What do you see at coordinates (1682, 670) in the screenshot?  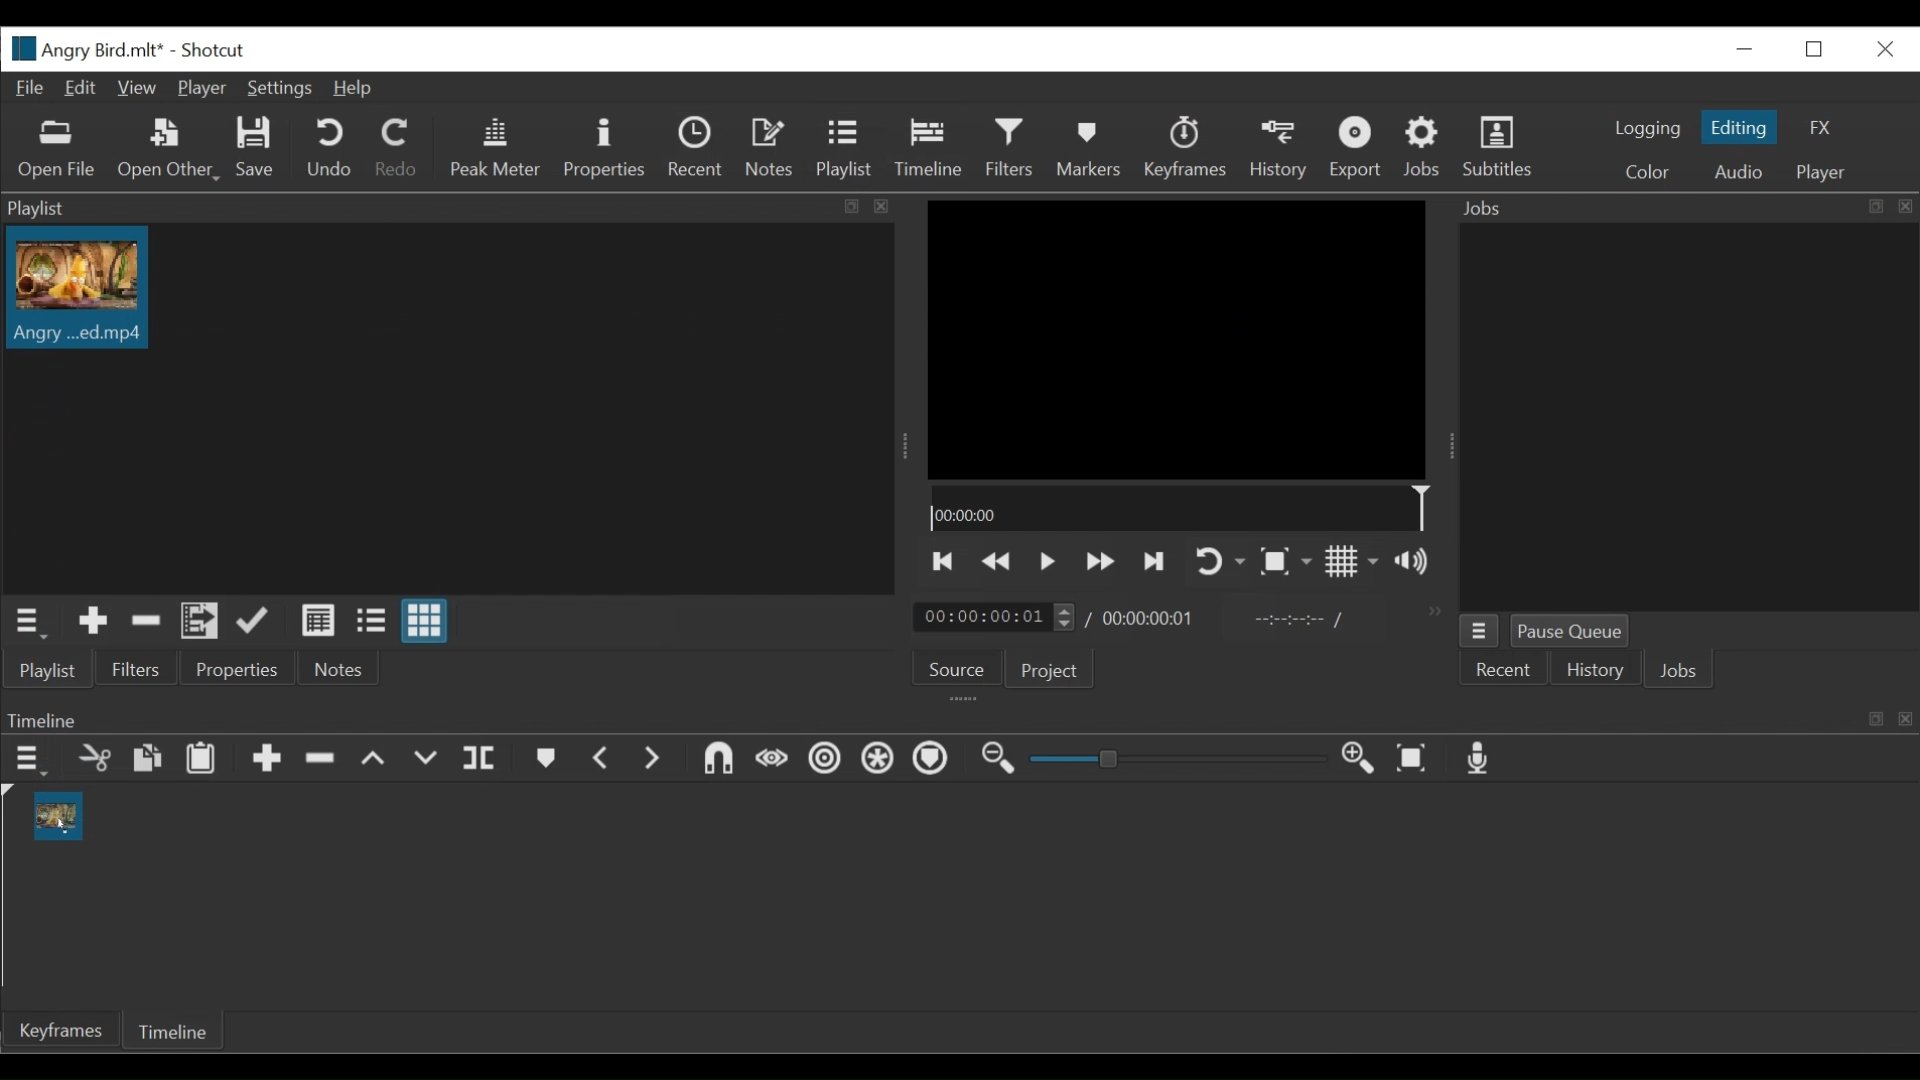 I see `Jobs` at bounding box center [1682, 670].